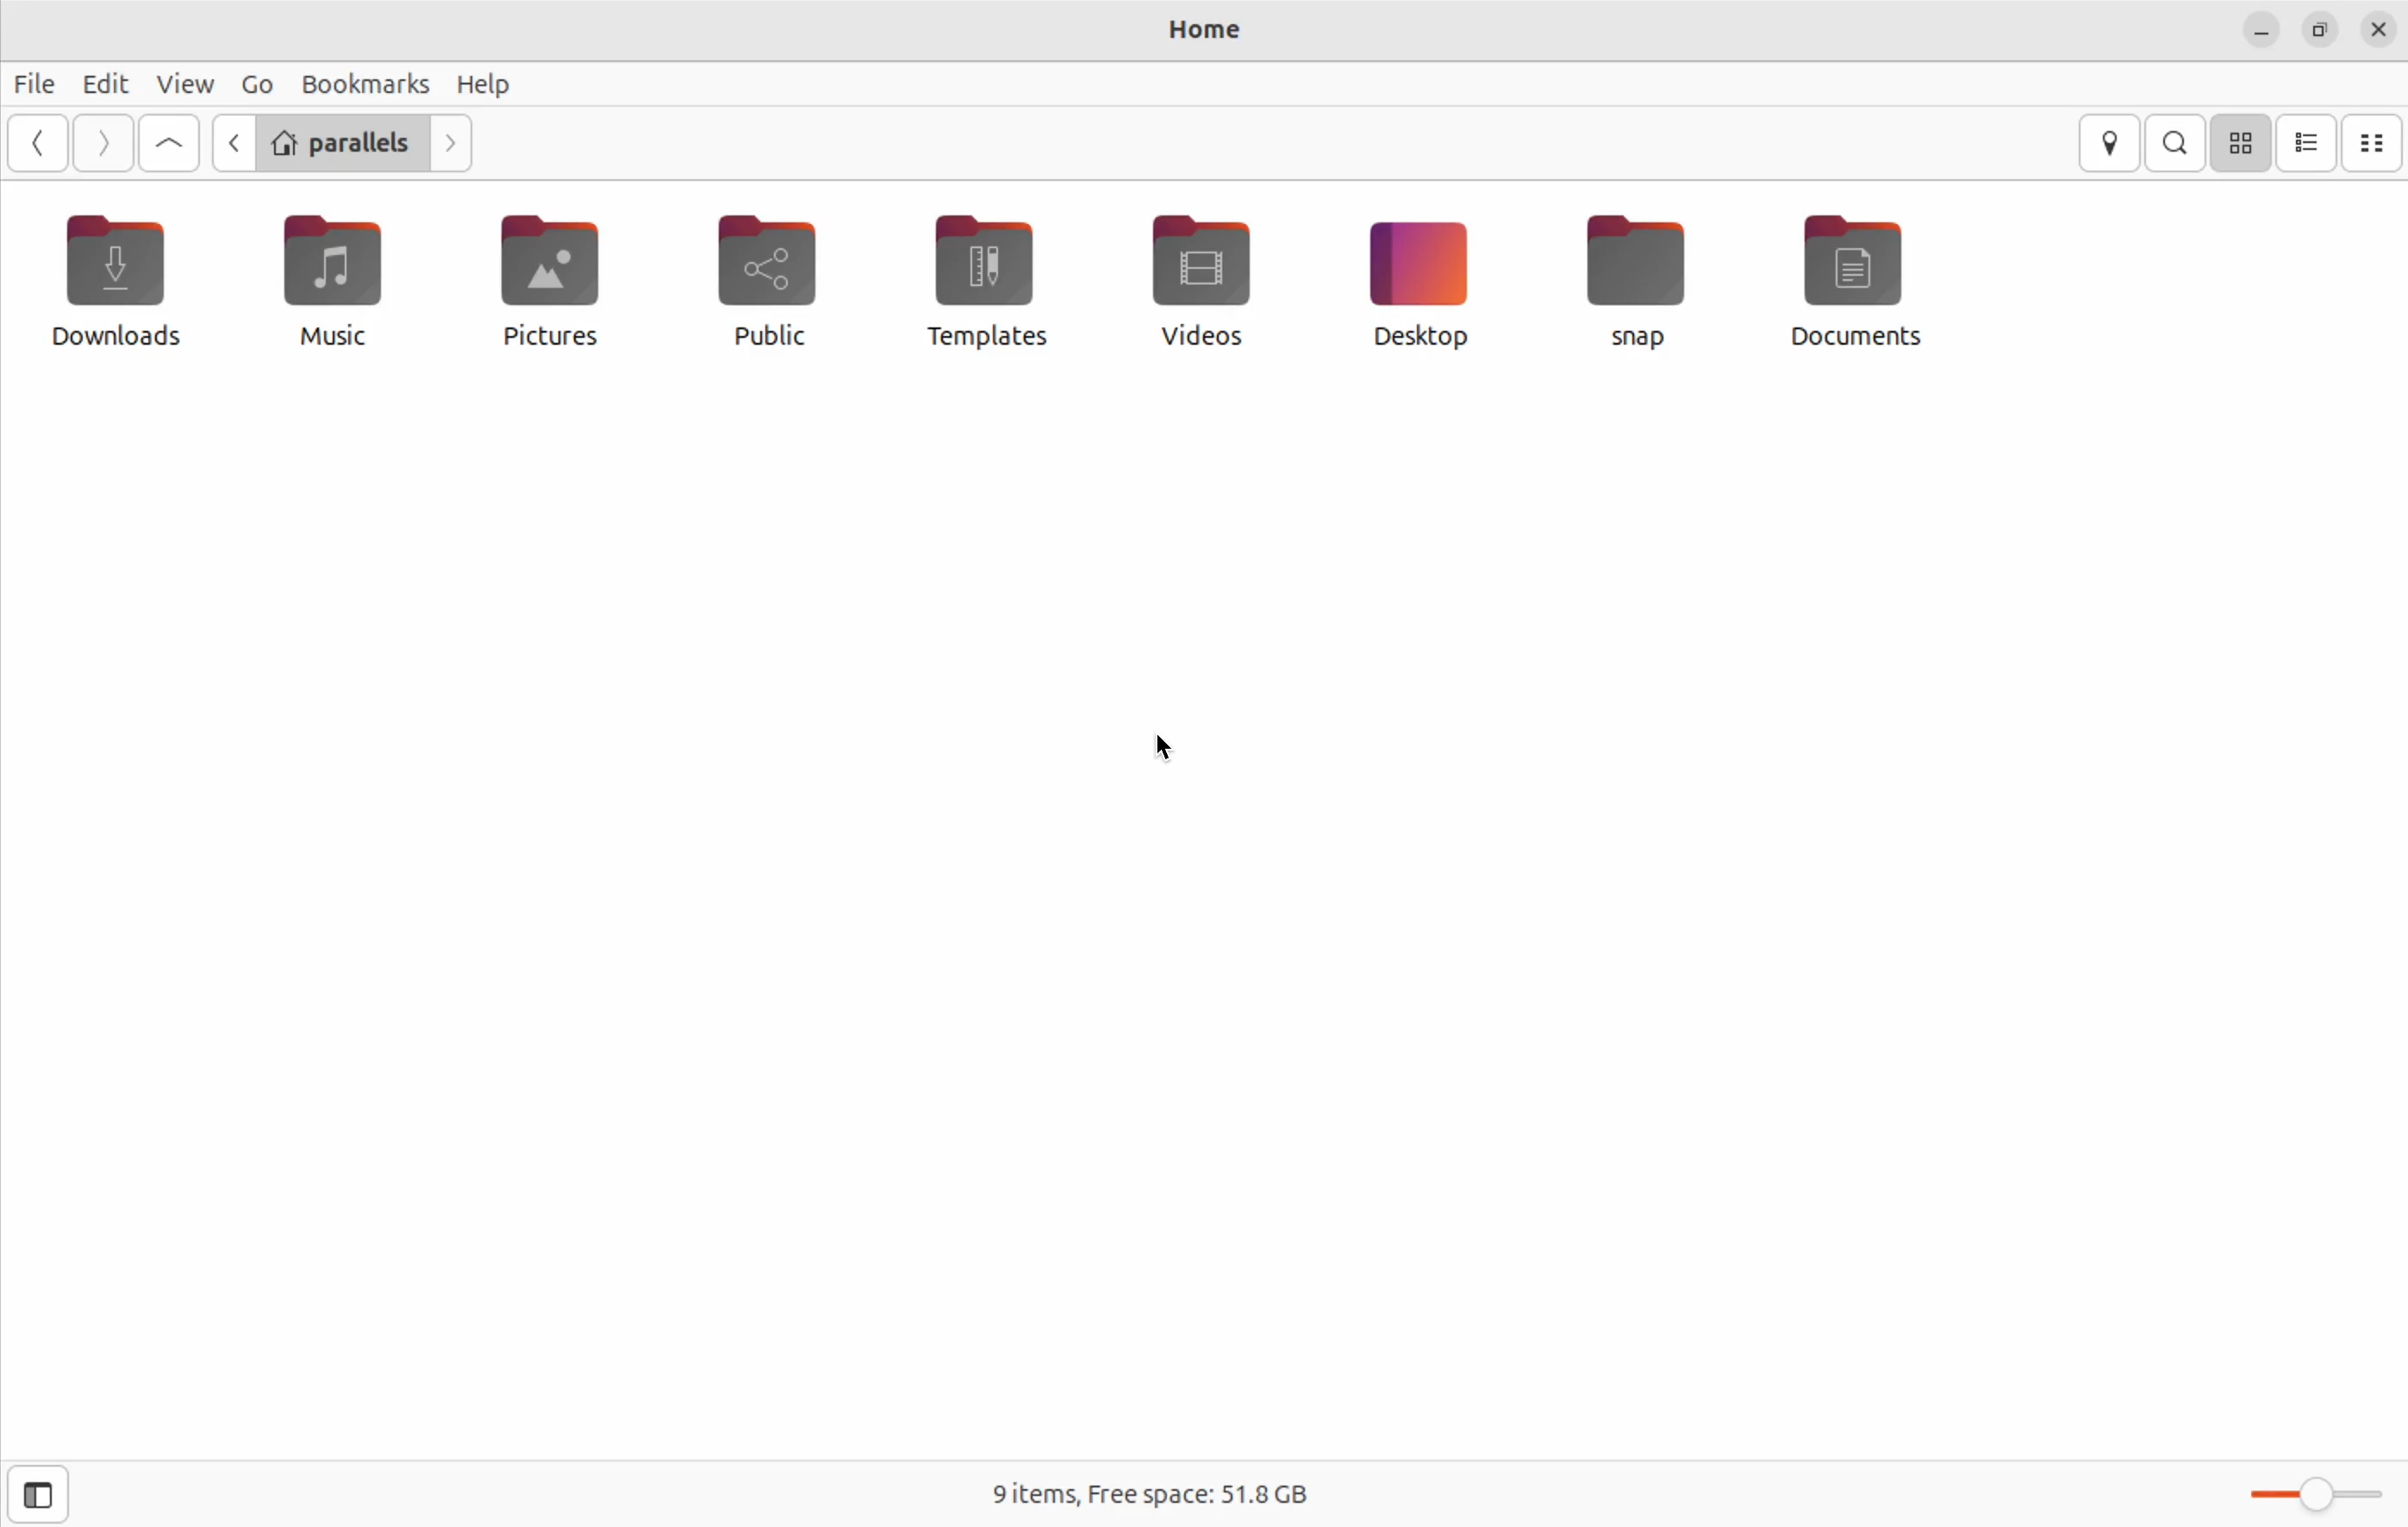  What do you see at coordinates (1864, 284) in the screenshot?
I see `documents` at bounding box center [1864, 284].